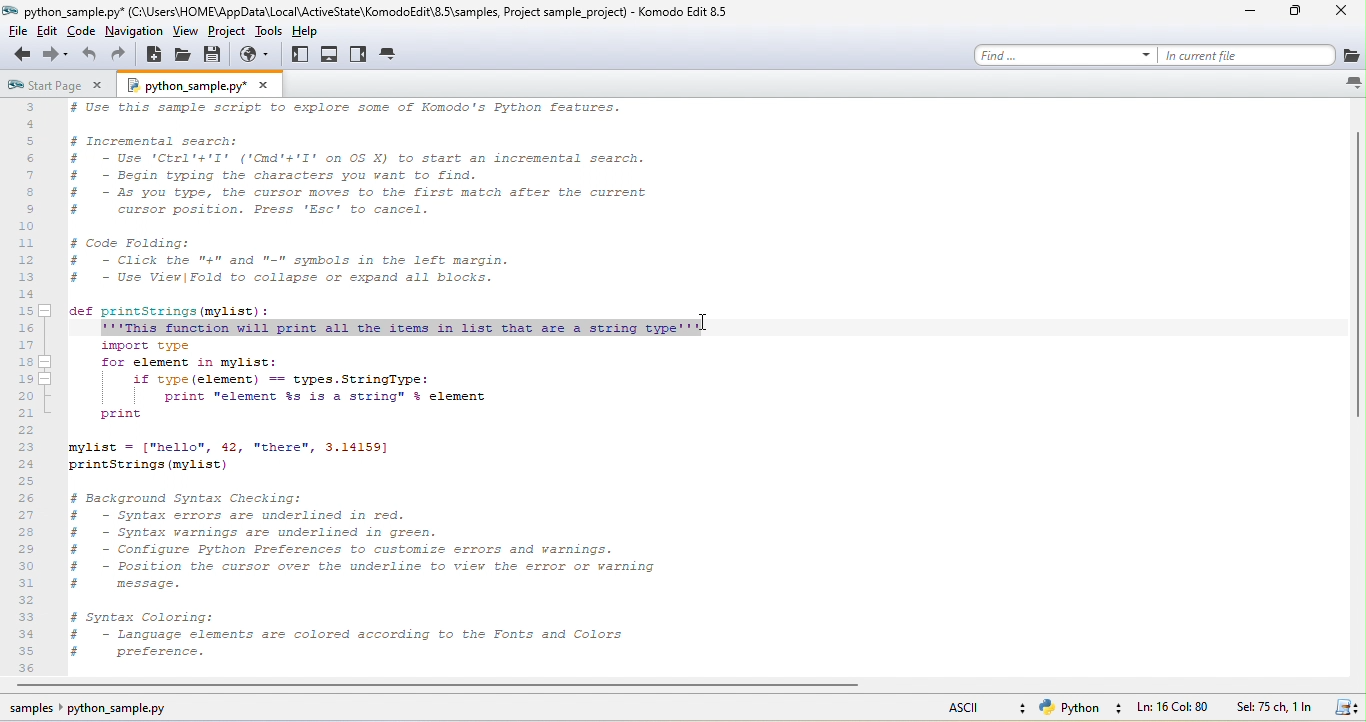 The width and height of the screenshot is (1366, 722). Describe the element at coordinates (98, 87) in the screenshot. I see `close` at that location.